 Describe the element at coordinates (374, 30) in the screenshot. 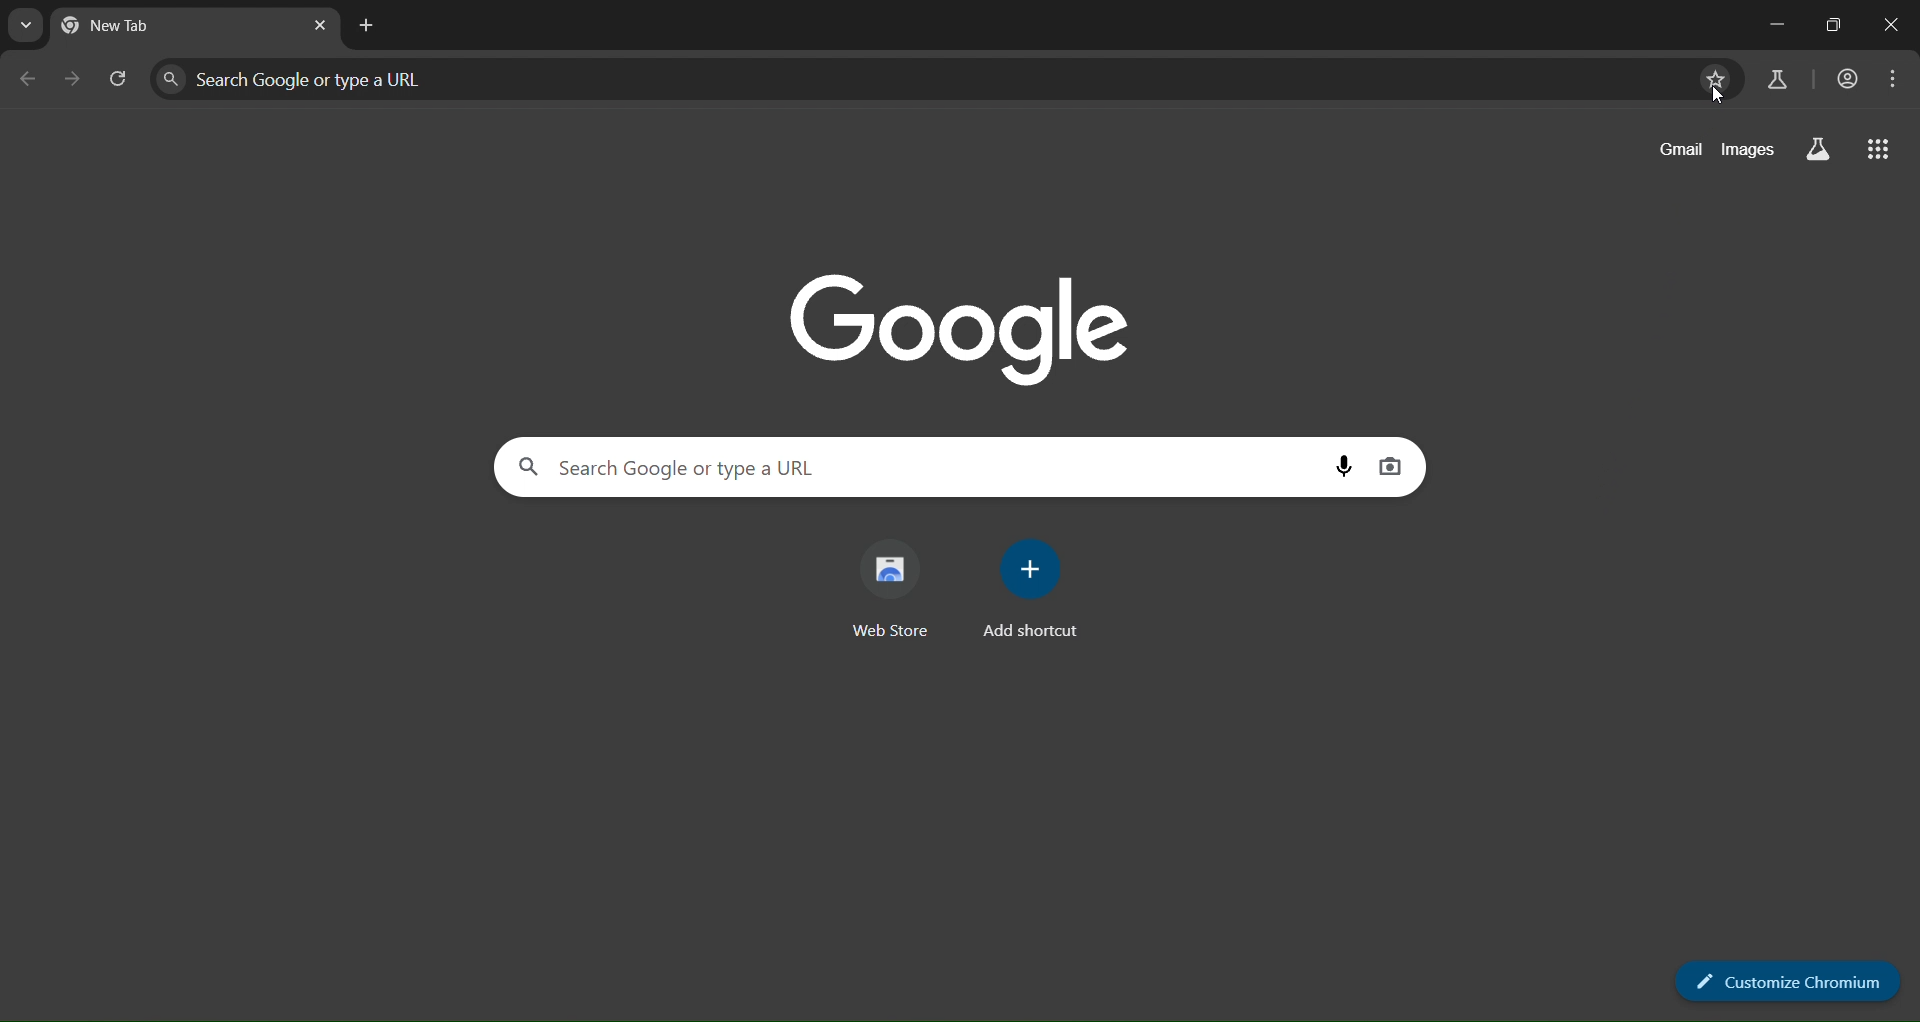

I see `new tab` at that location.